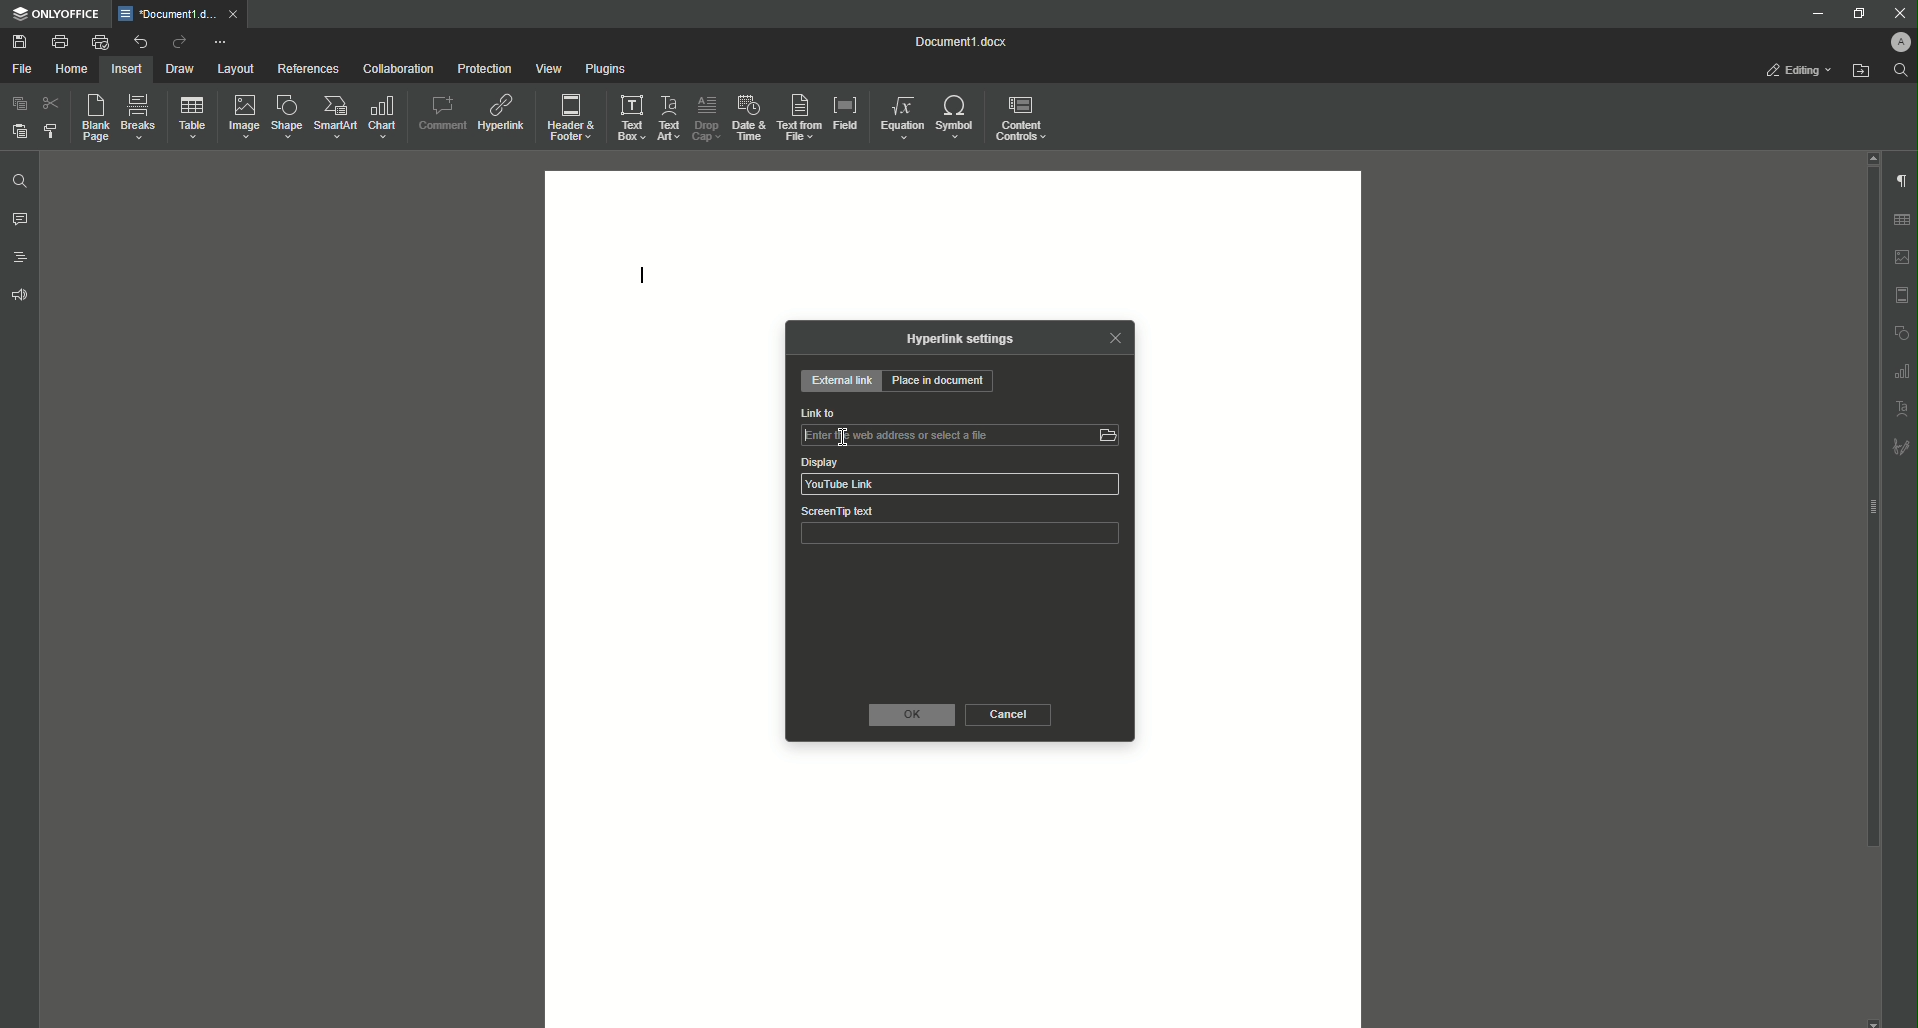 The height and width of the screenshot is (1028, 1918). I want to click on Layout, so click(234, 68).